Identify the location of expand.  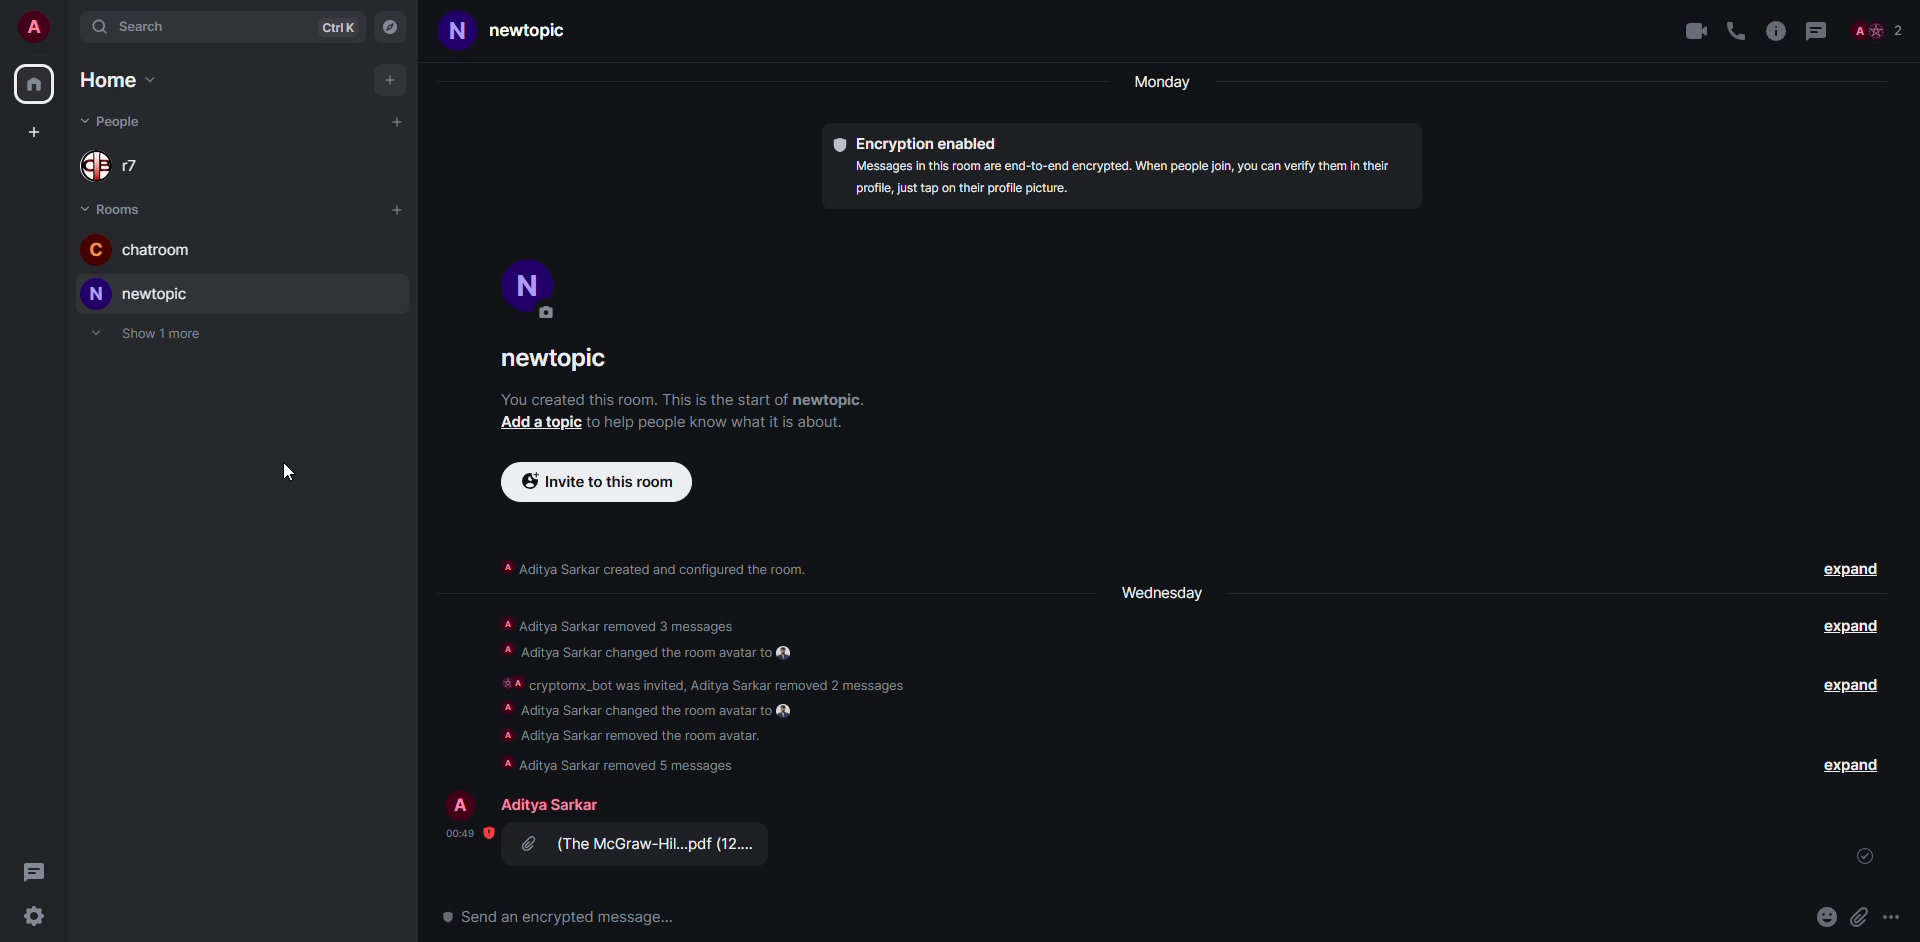
(1852, 686).